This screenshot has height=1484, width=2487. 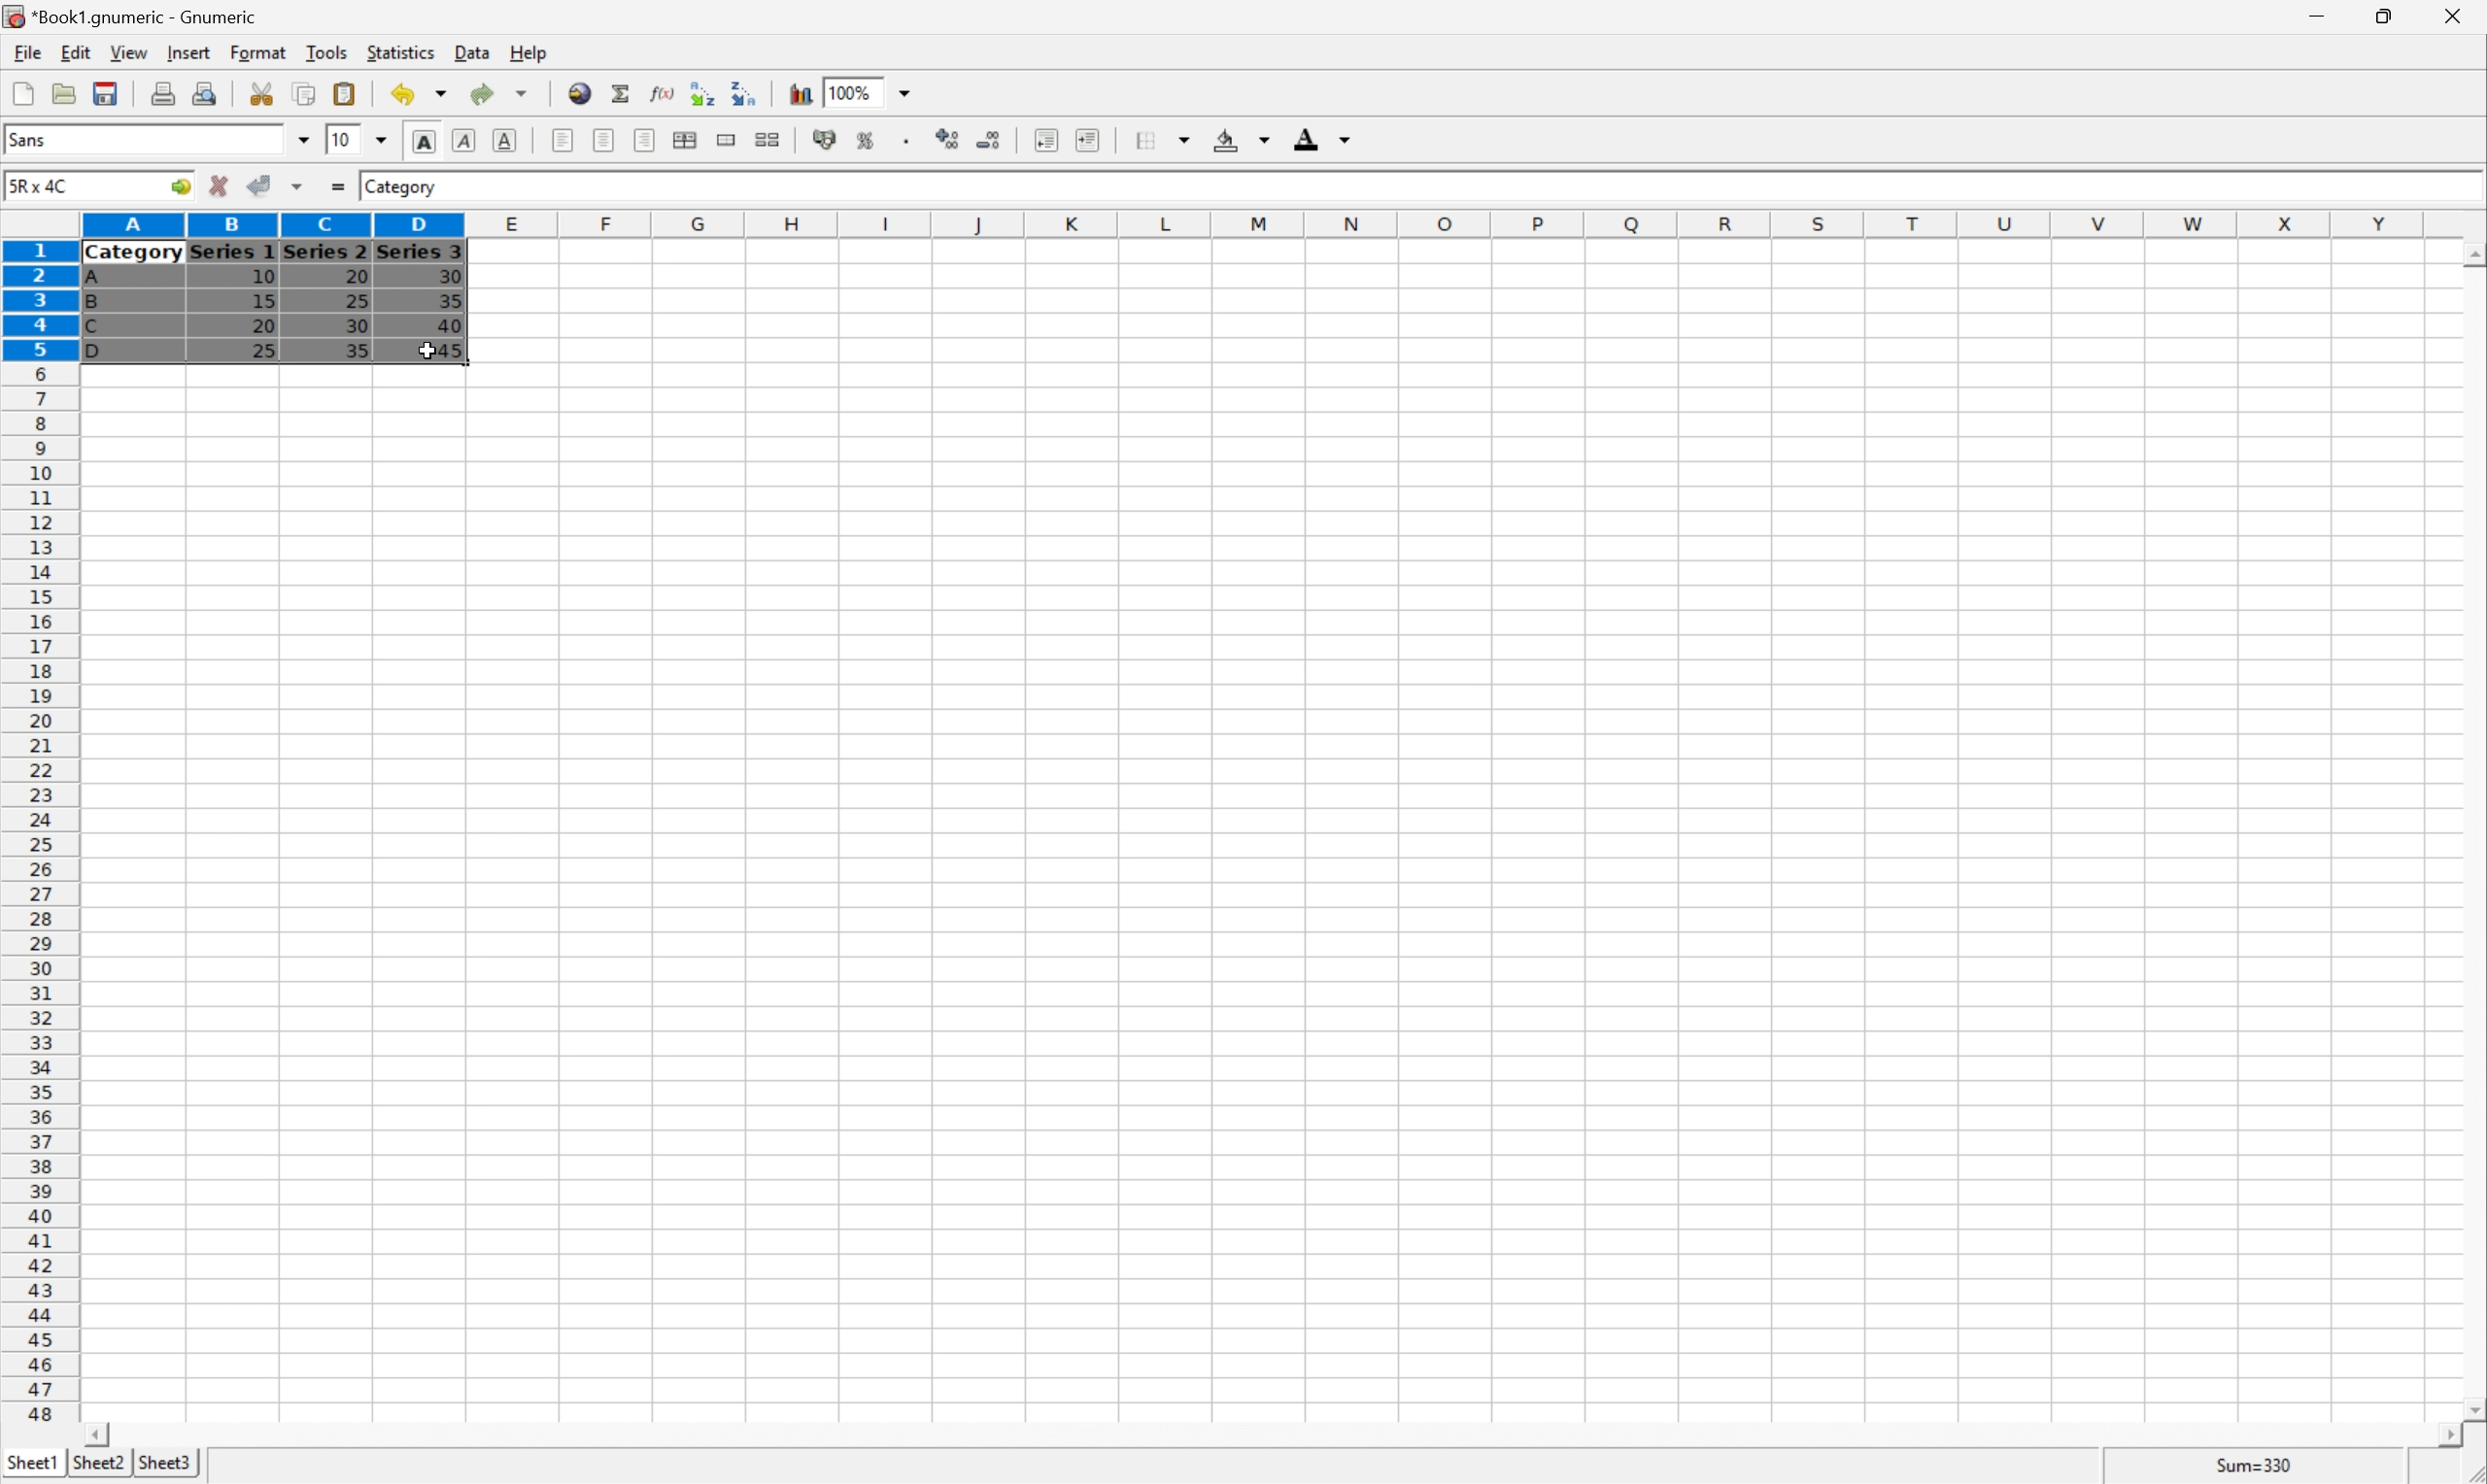 I want to click on Decrease the number of decimals displayed, so click(x=987, y=137).